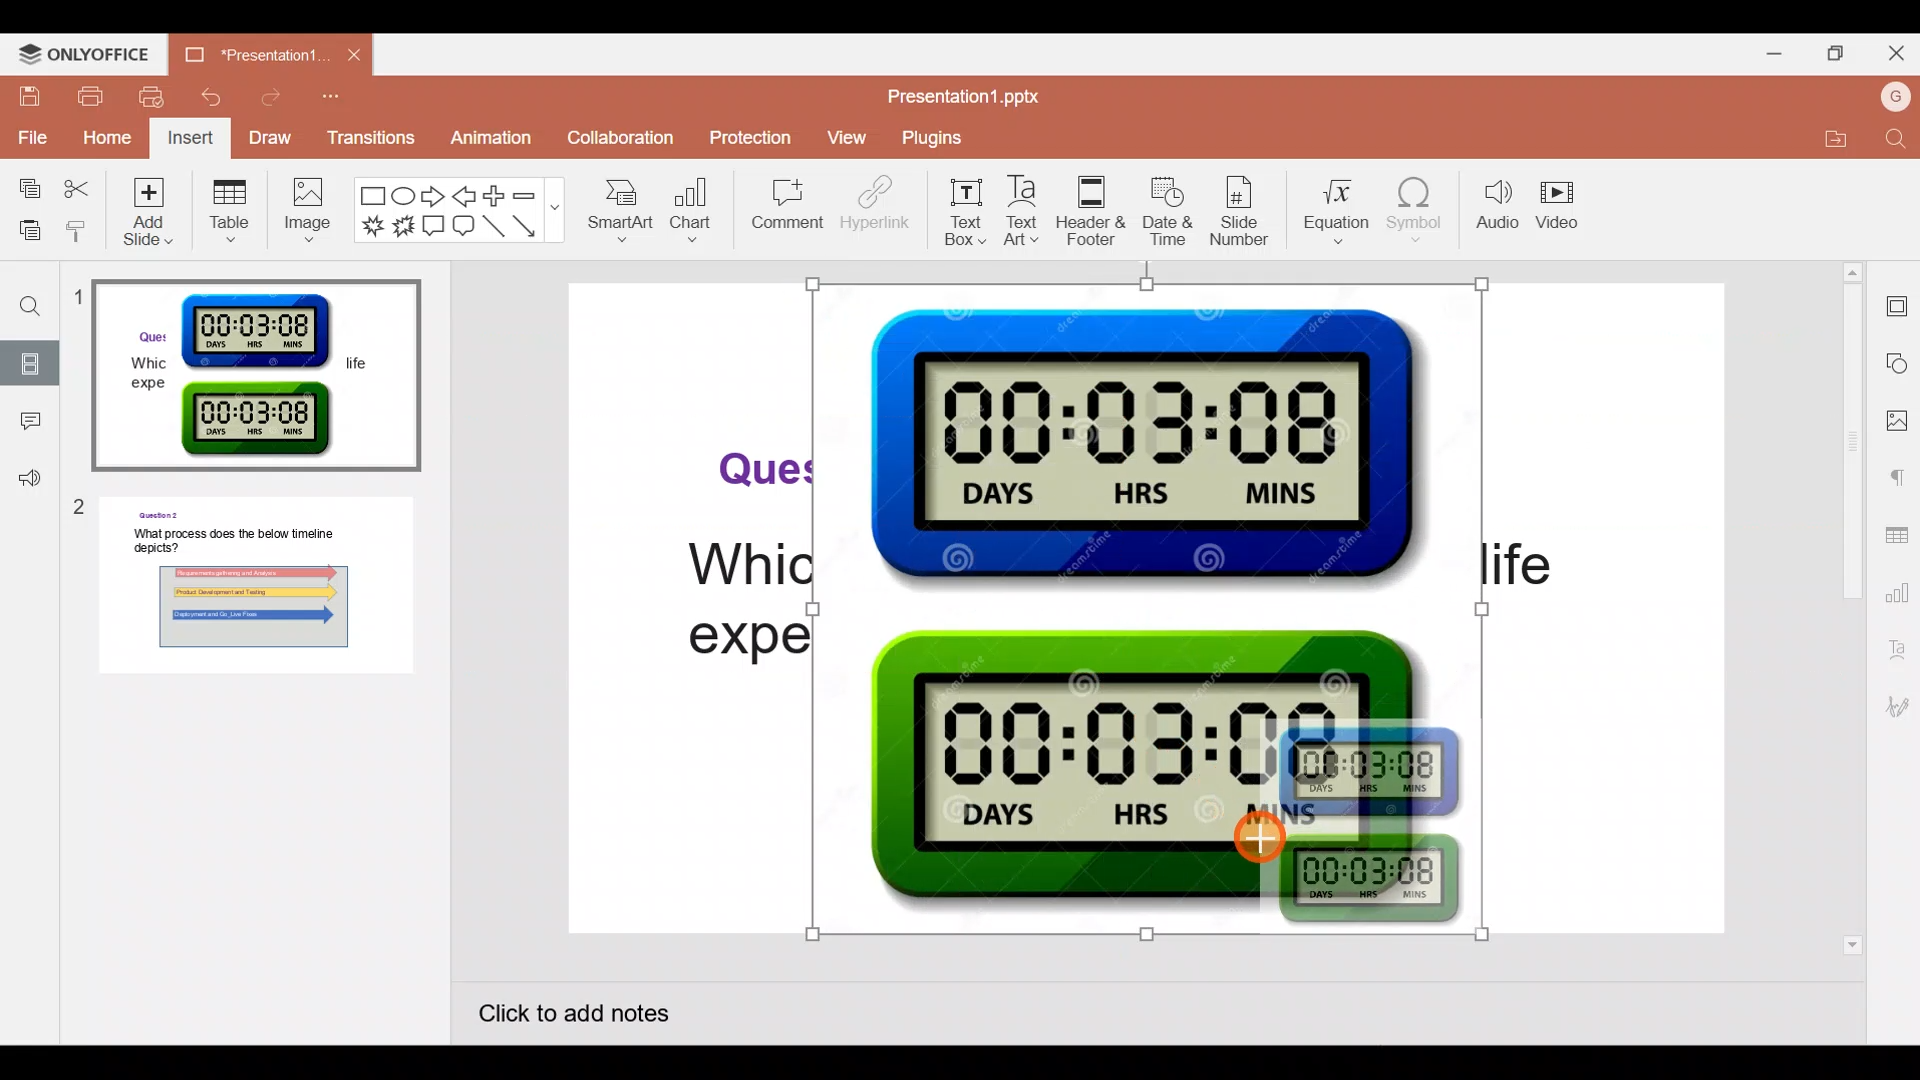 The image size is (1920, 1080). Describe the element at coordinates (1091, 205) in the screenshot. I see `Header & footer` at that location.